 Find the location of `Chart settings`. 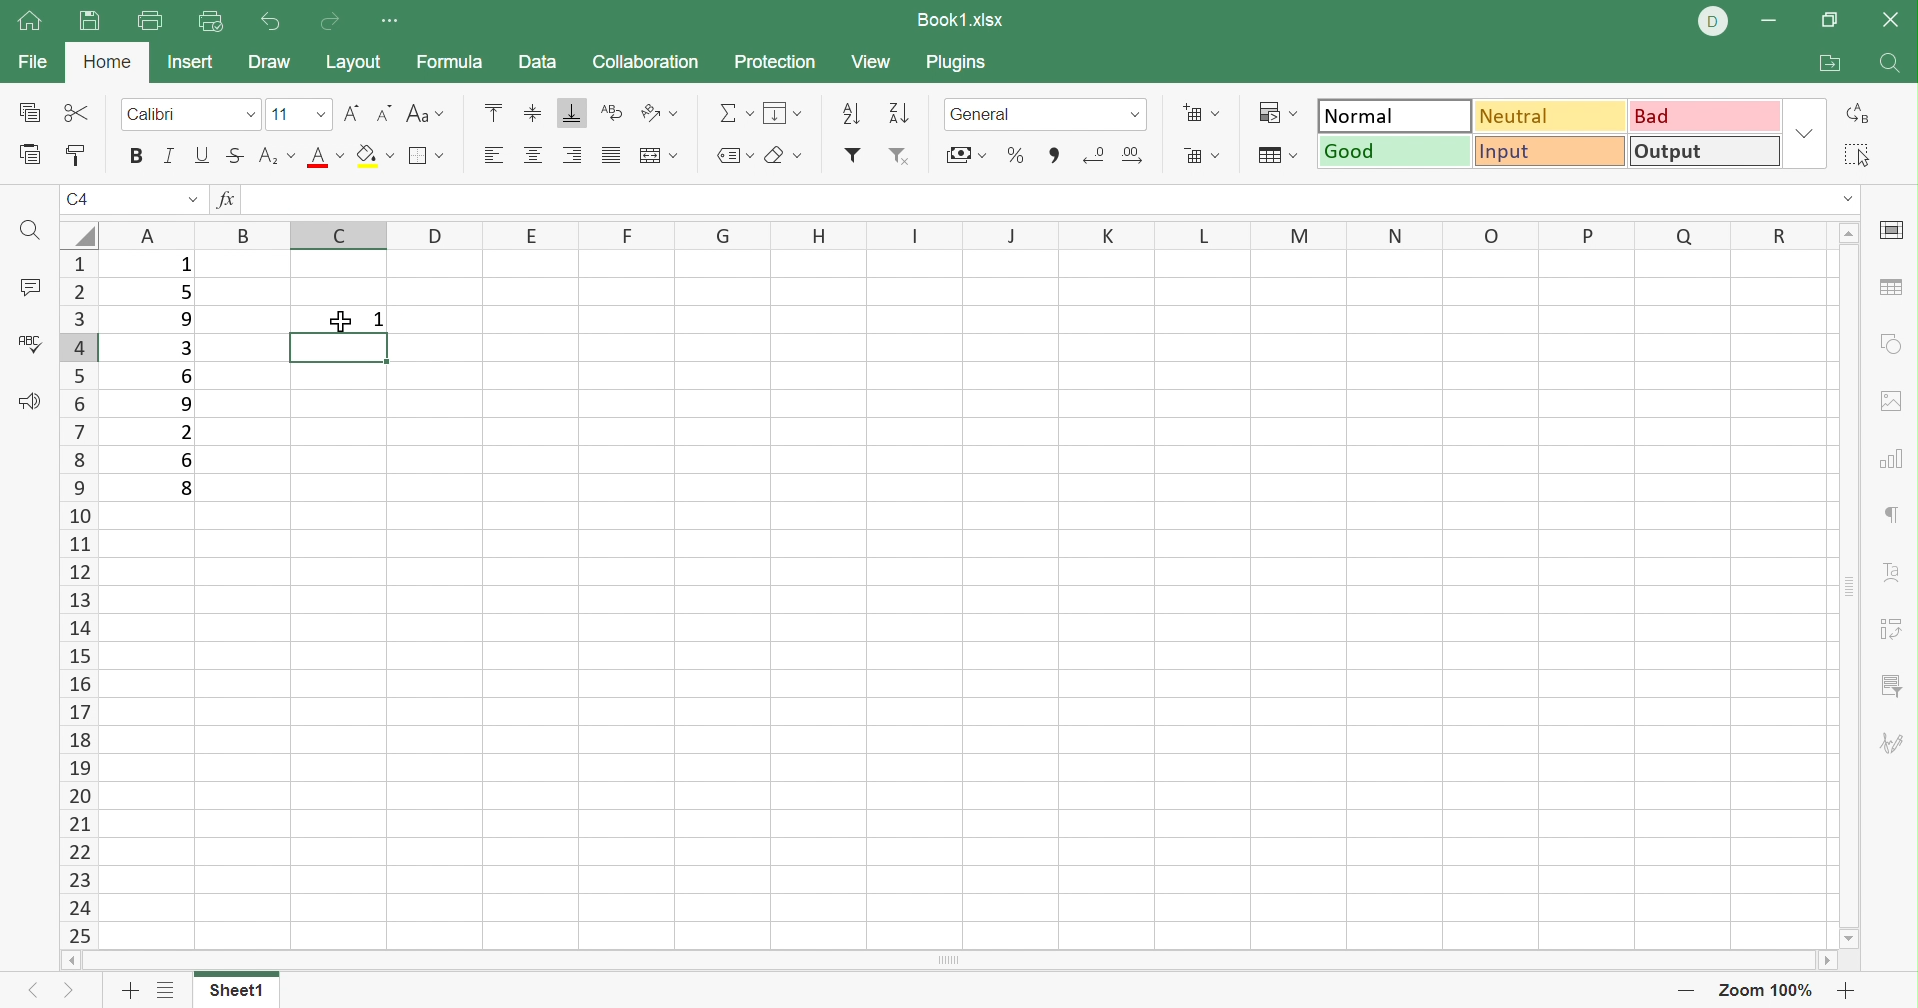

Chart settings is located at coordinates (1896, 458).